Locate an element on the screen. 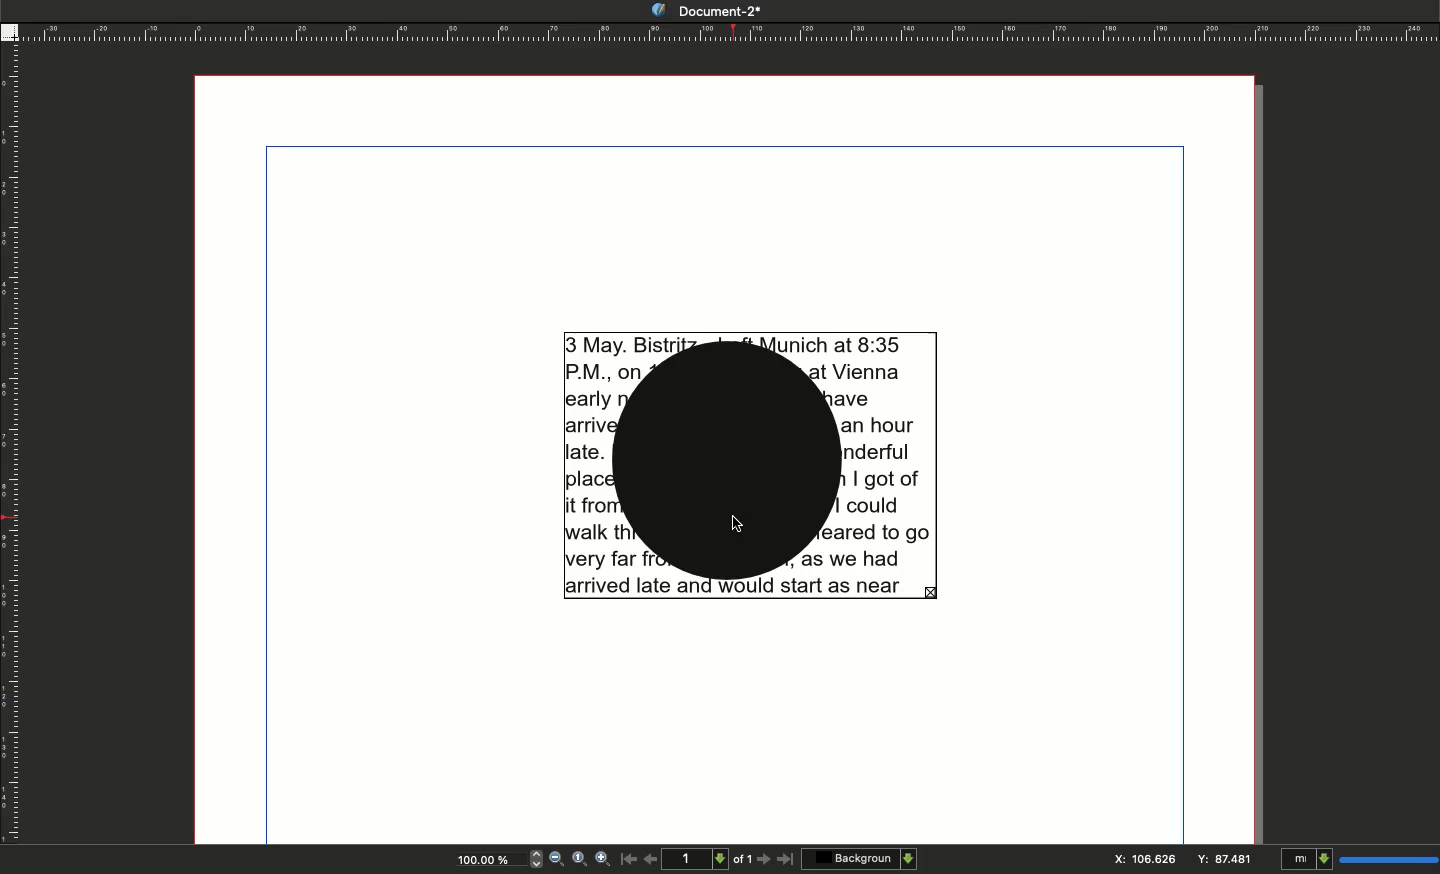 The width and height of the screenshot is (1440, 874). Document-2* is located at coordinates (712, 11).